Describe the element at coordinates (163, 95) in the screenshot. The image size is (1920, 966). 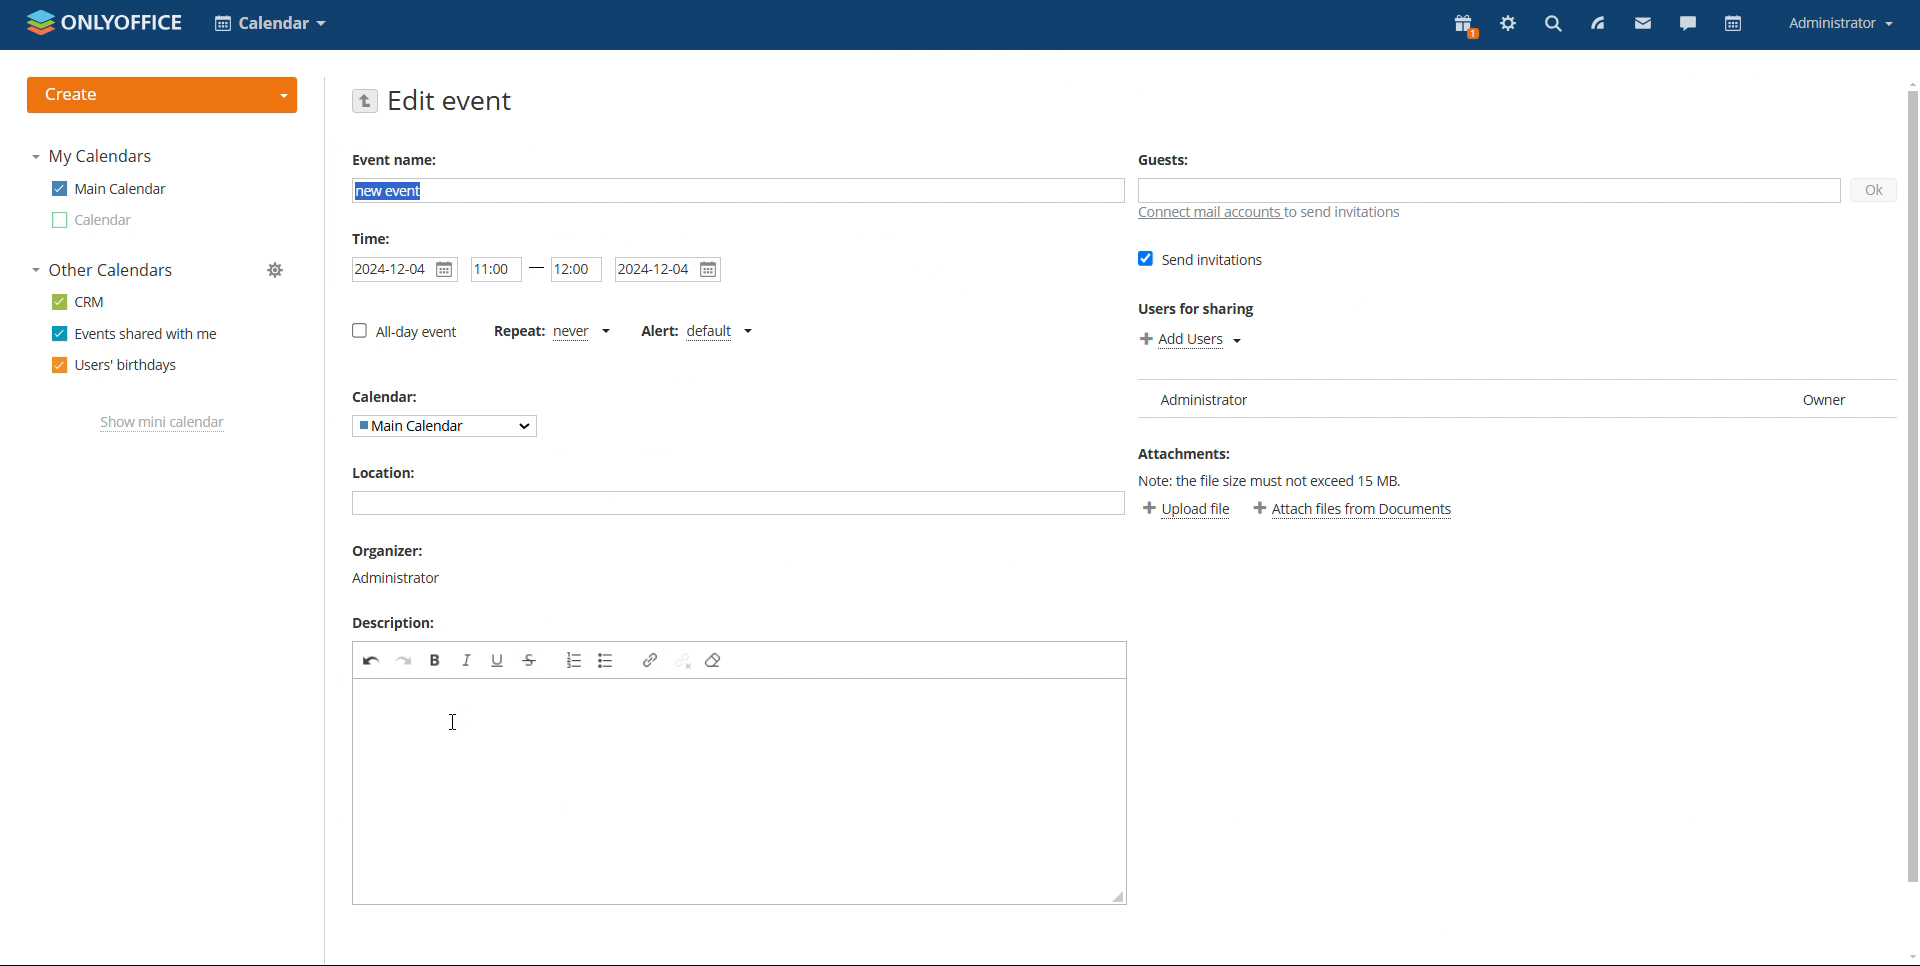
I see `create` at that location.